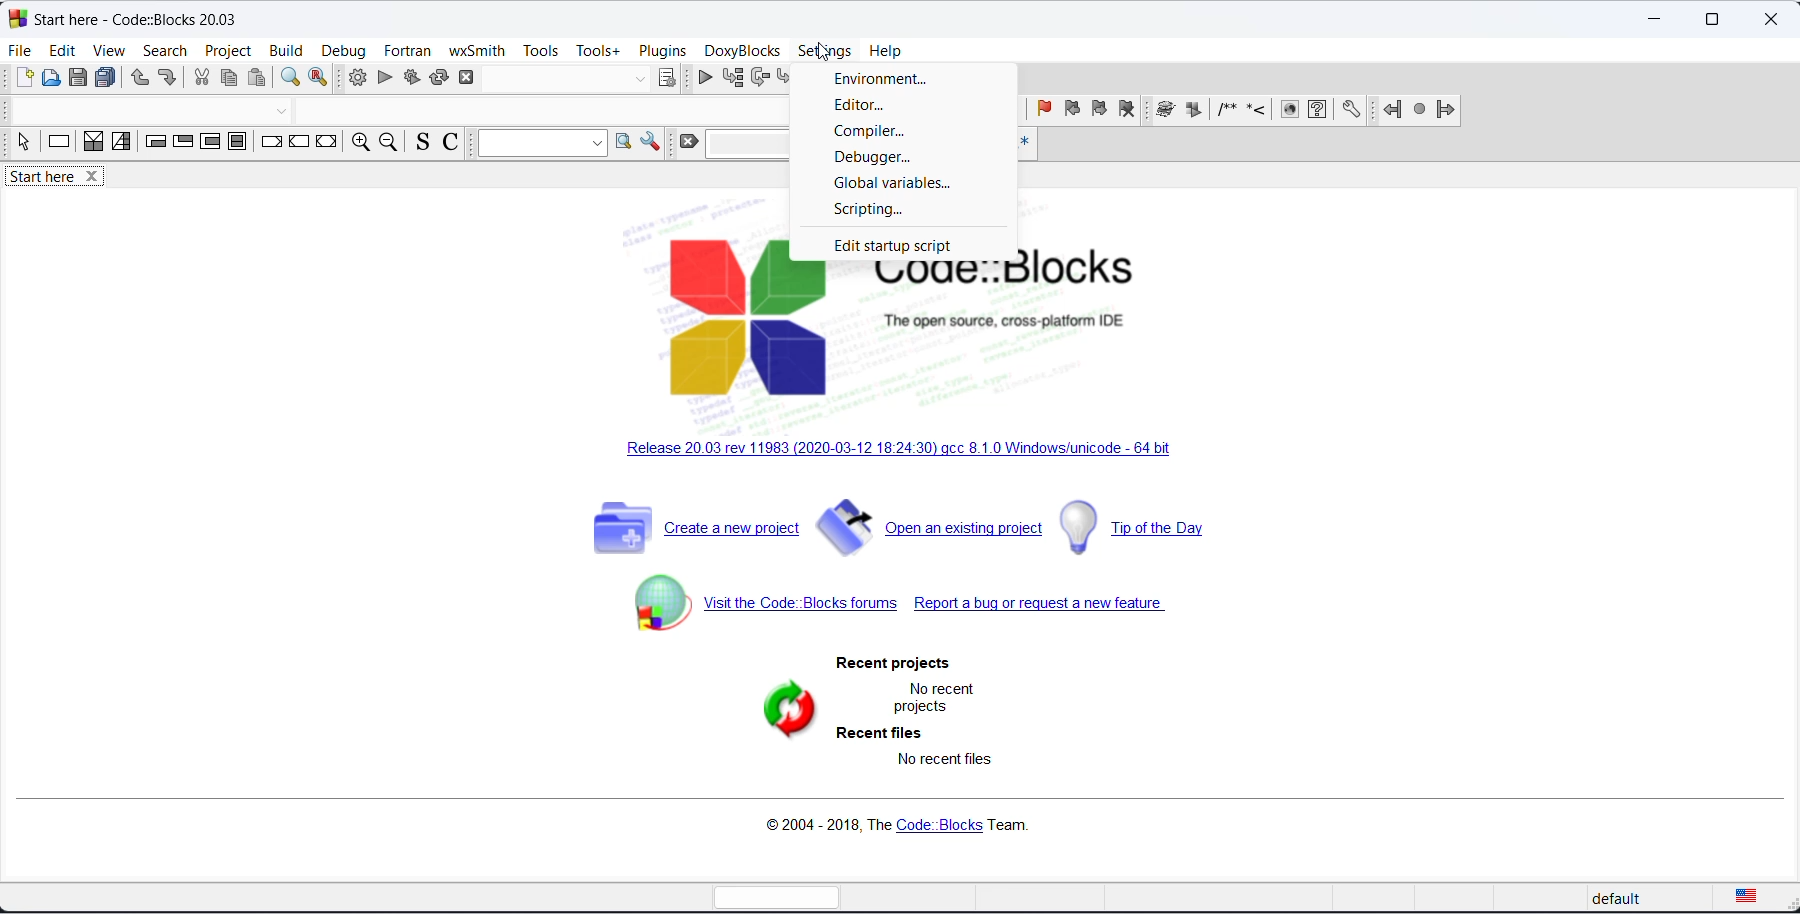 This screenshot has width=1800, height=914. What do you see at coordinates (390, 141) in the screenshot?
I see `zoom out` at bounding box center [390, 141].